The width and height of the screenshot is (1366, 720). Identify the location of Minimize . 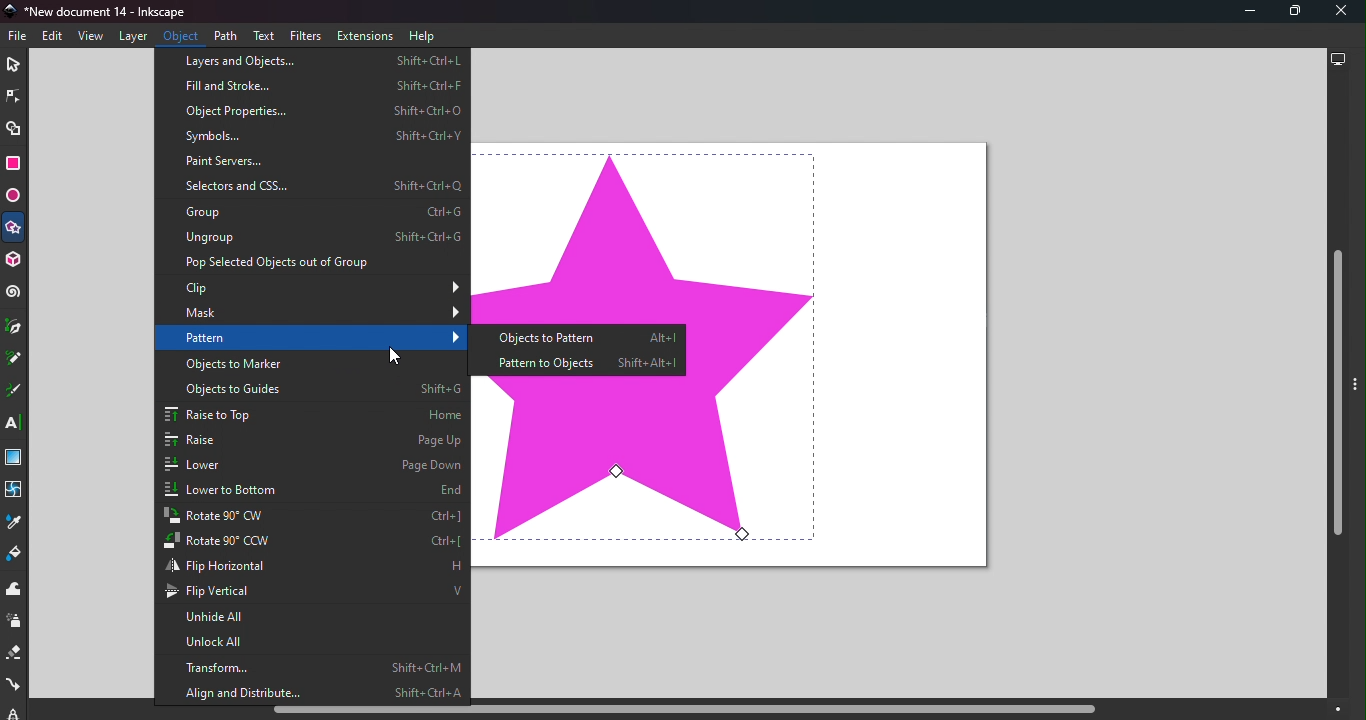
(1241, 12).